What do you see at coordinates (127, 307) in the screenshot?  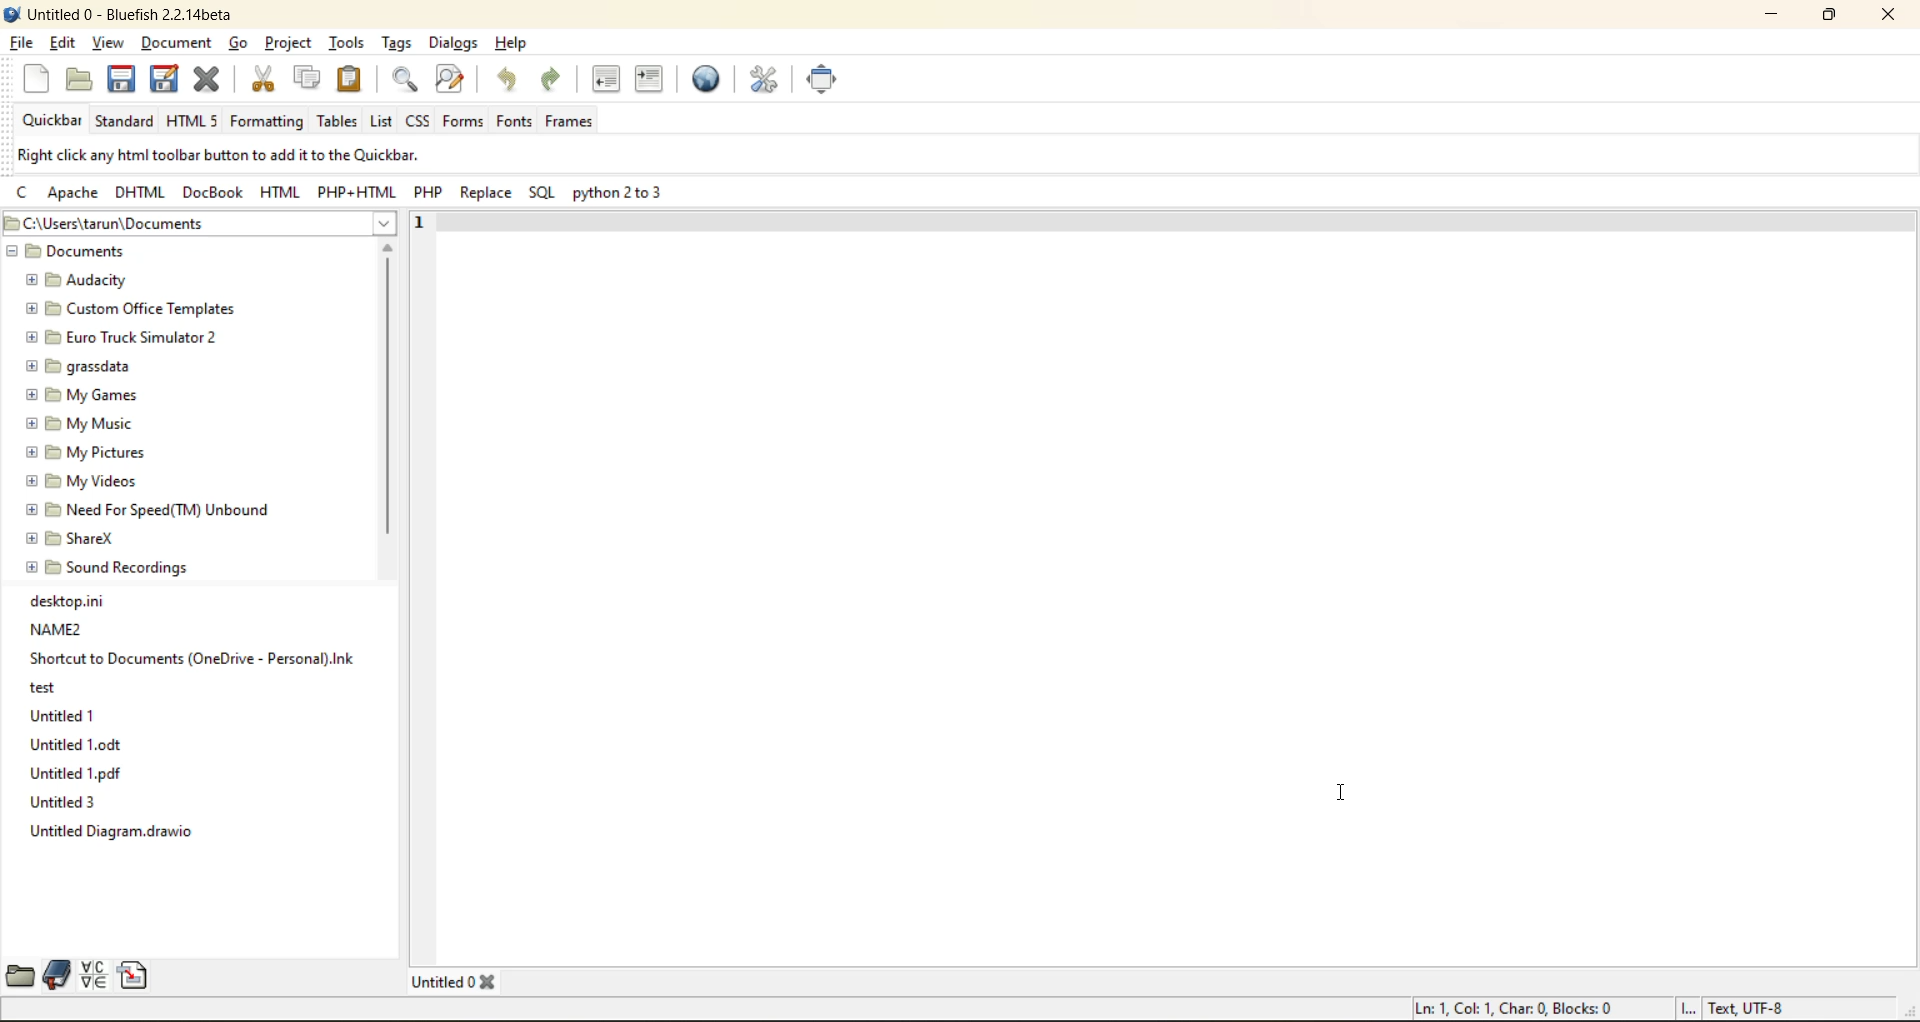 I see `[5 Custom Office Templates` at bounding box center [127, 307].